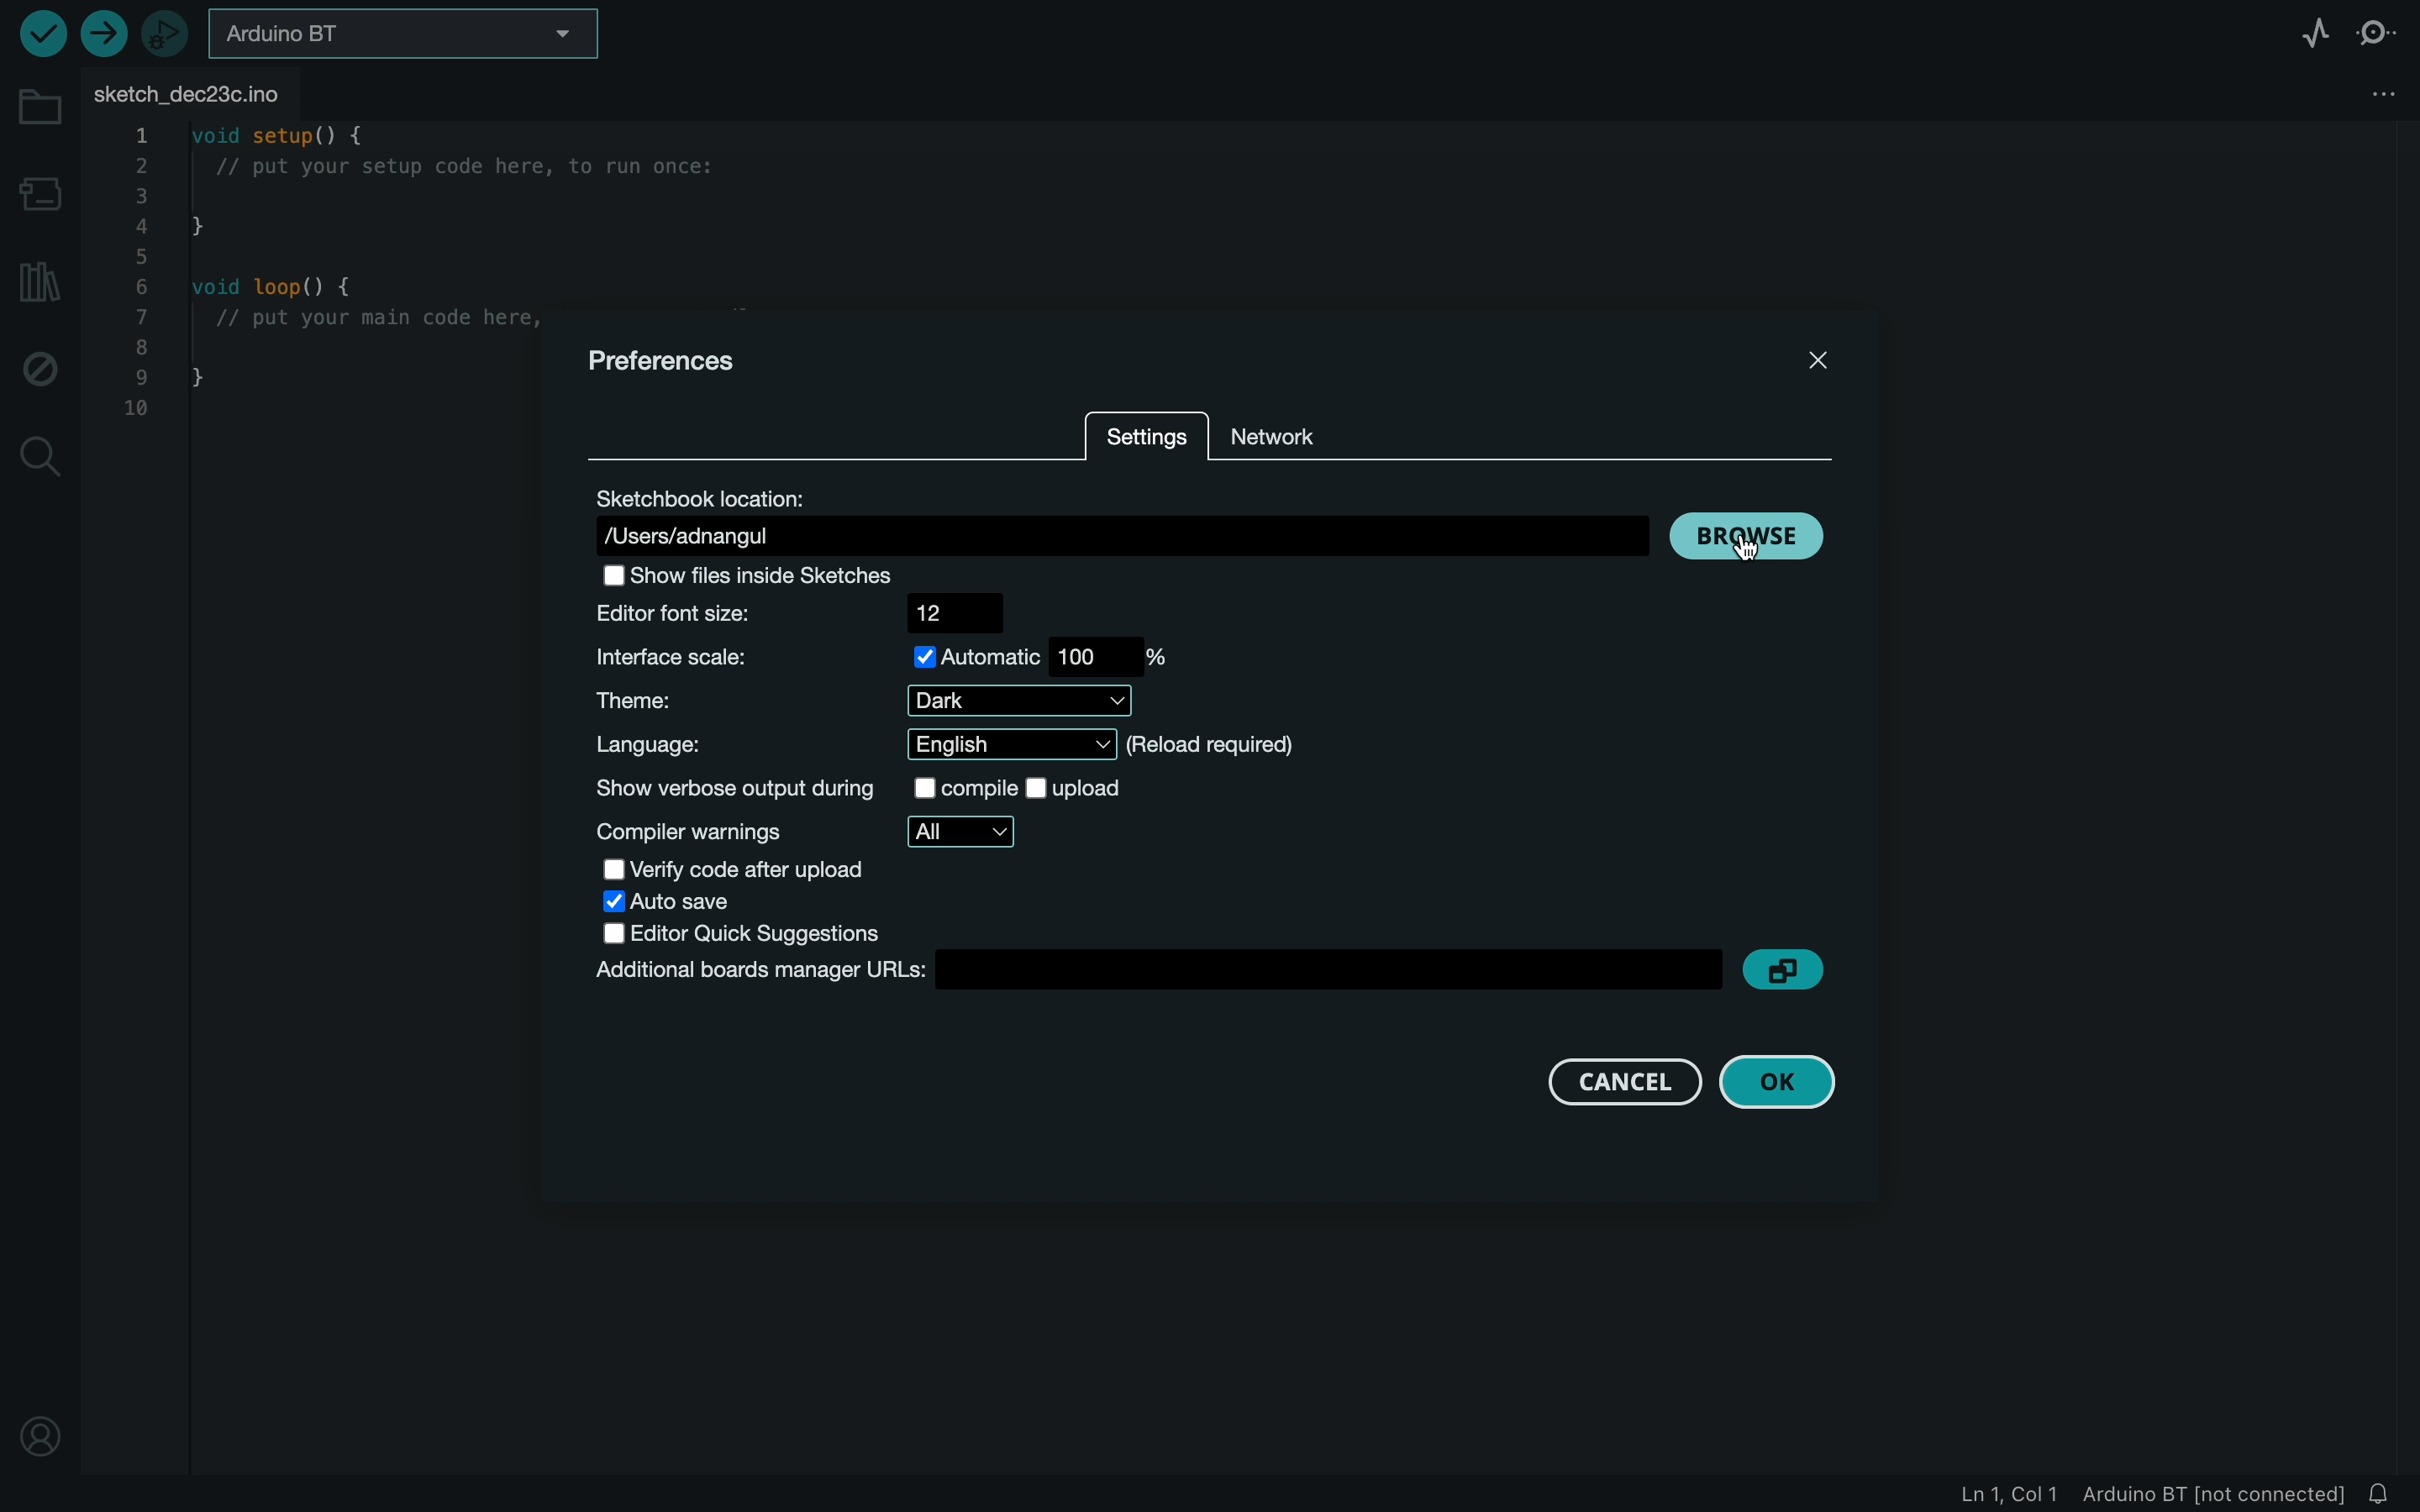  What do you see at coordinates (2381, 31) in the screenshot?
I see `serial monitor` at bounding box center [2381, 31].